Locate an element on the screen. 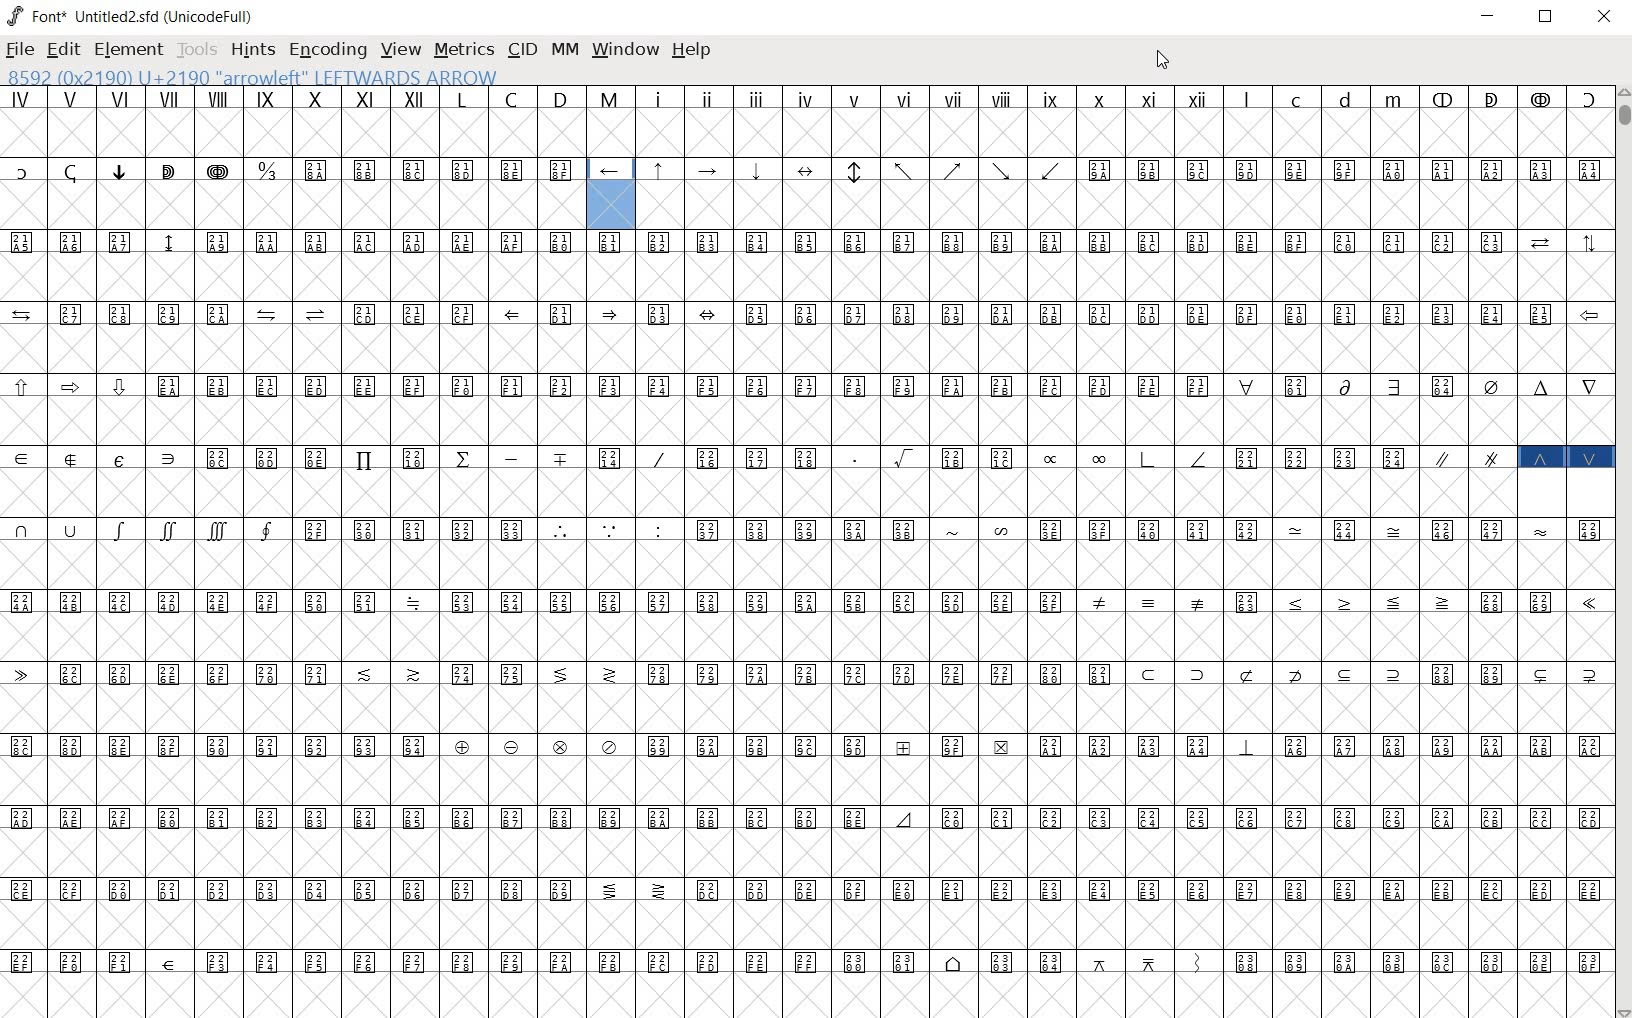 This screenshot has width=1632, height=1018. cursor is located at coordinates (1162, 63).